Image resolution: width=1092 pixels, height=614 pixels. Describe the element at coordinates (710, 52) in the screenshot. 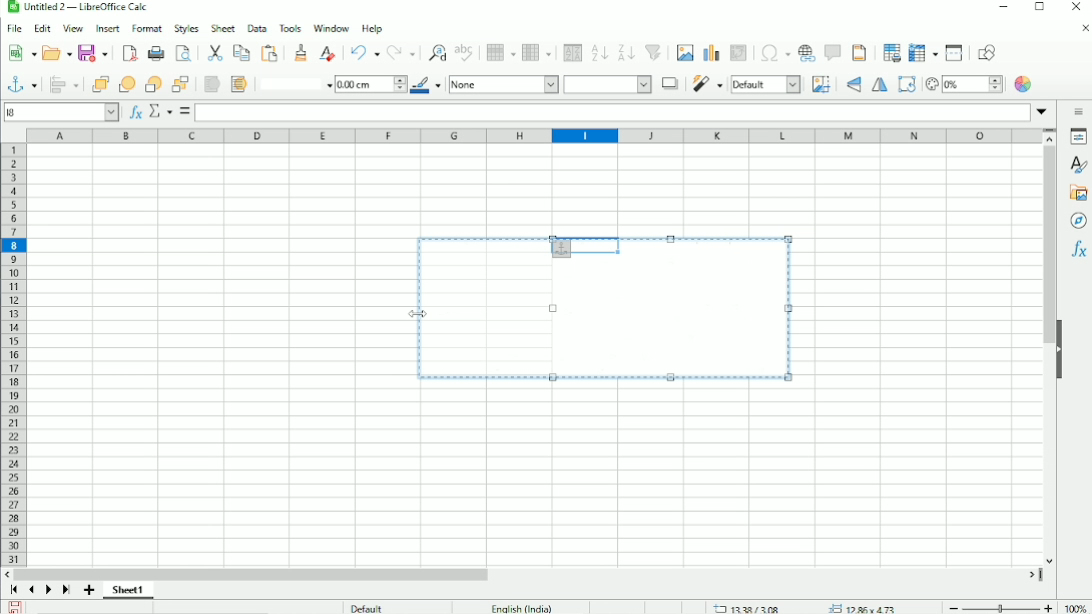

I see `Insert chart` at that location.